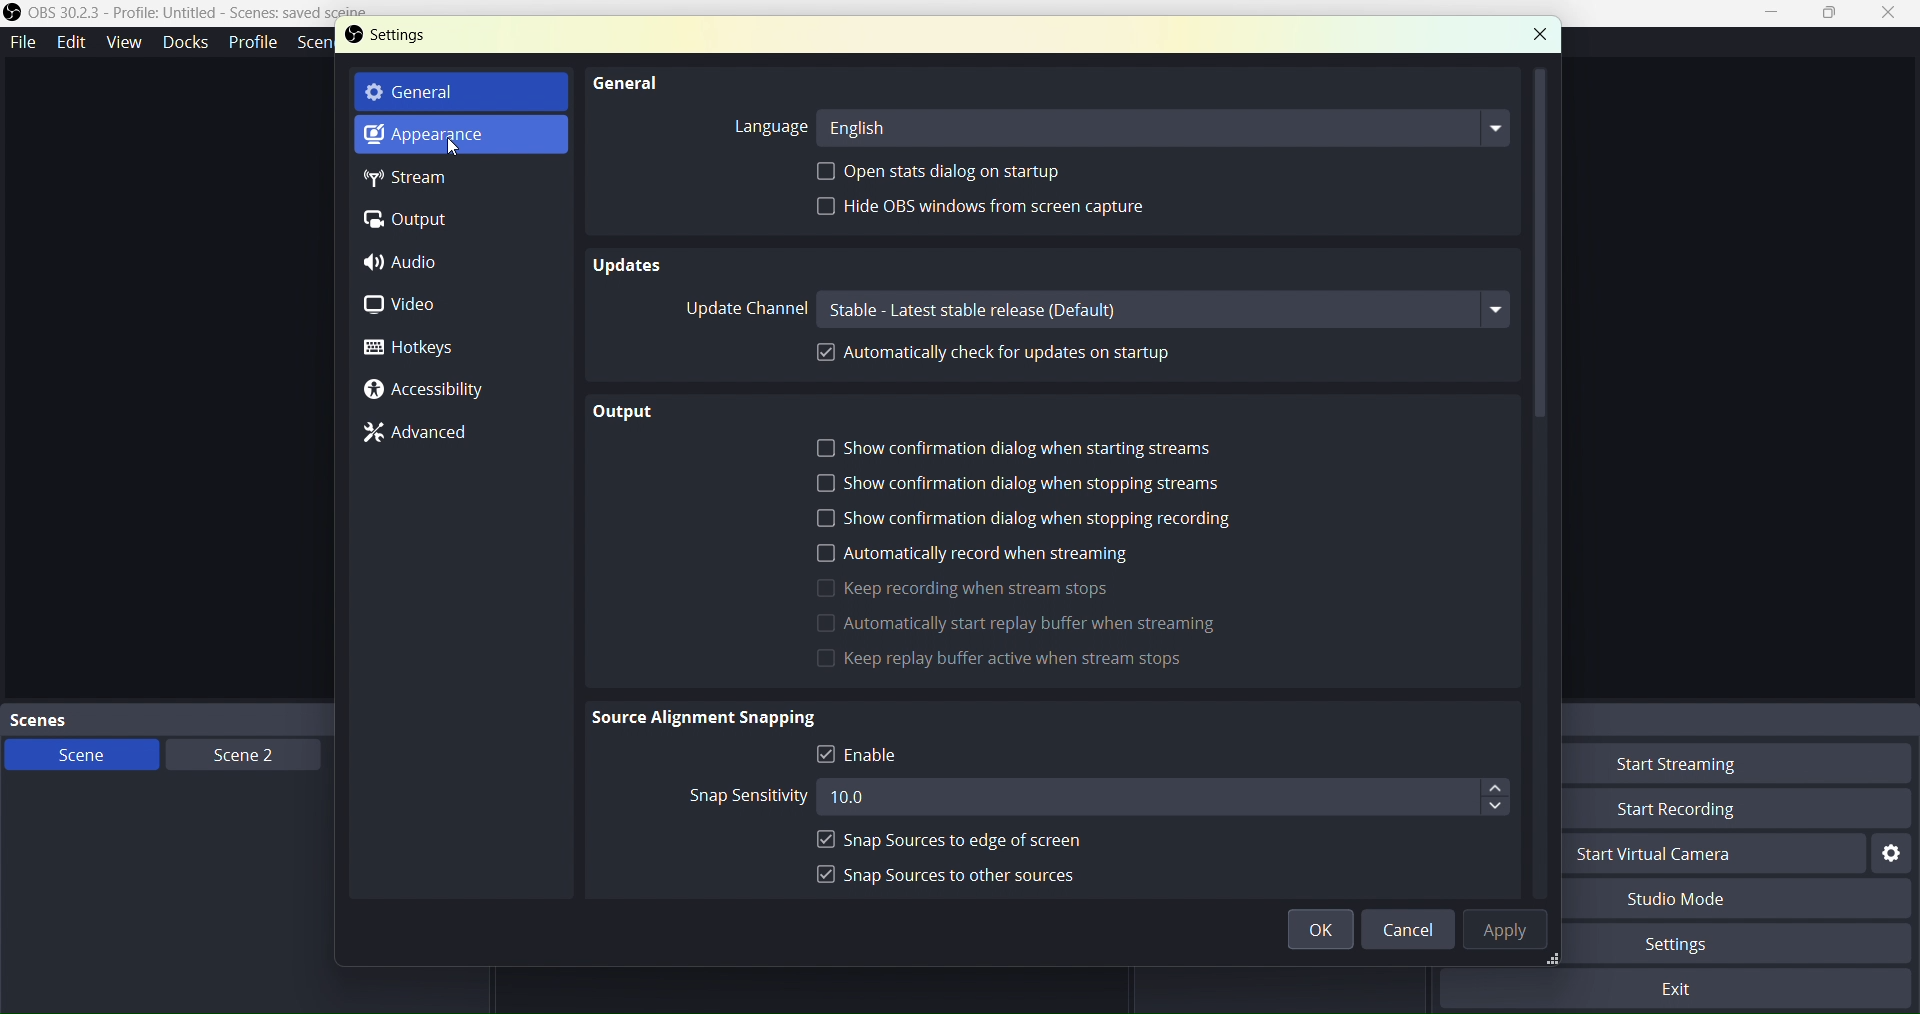 Image resolution: width=1920 pixels, height=1014 pixels. I want to click on Automatically check for updates on startup, so click(1021, 351).